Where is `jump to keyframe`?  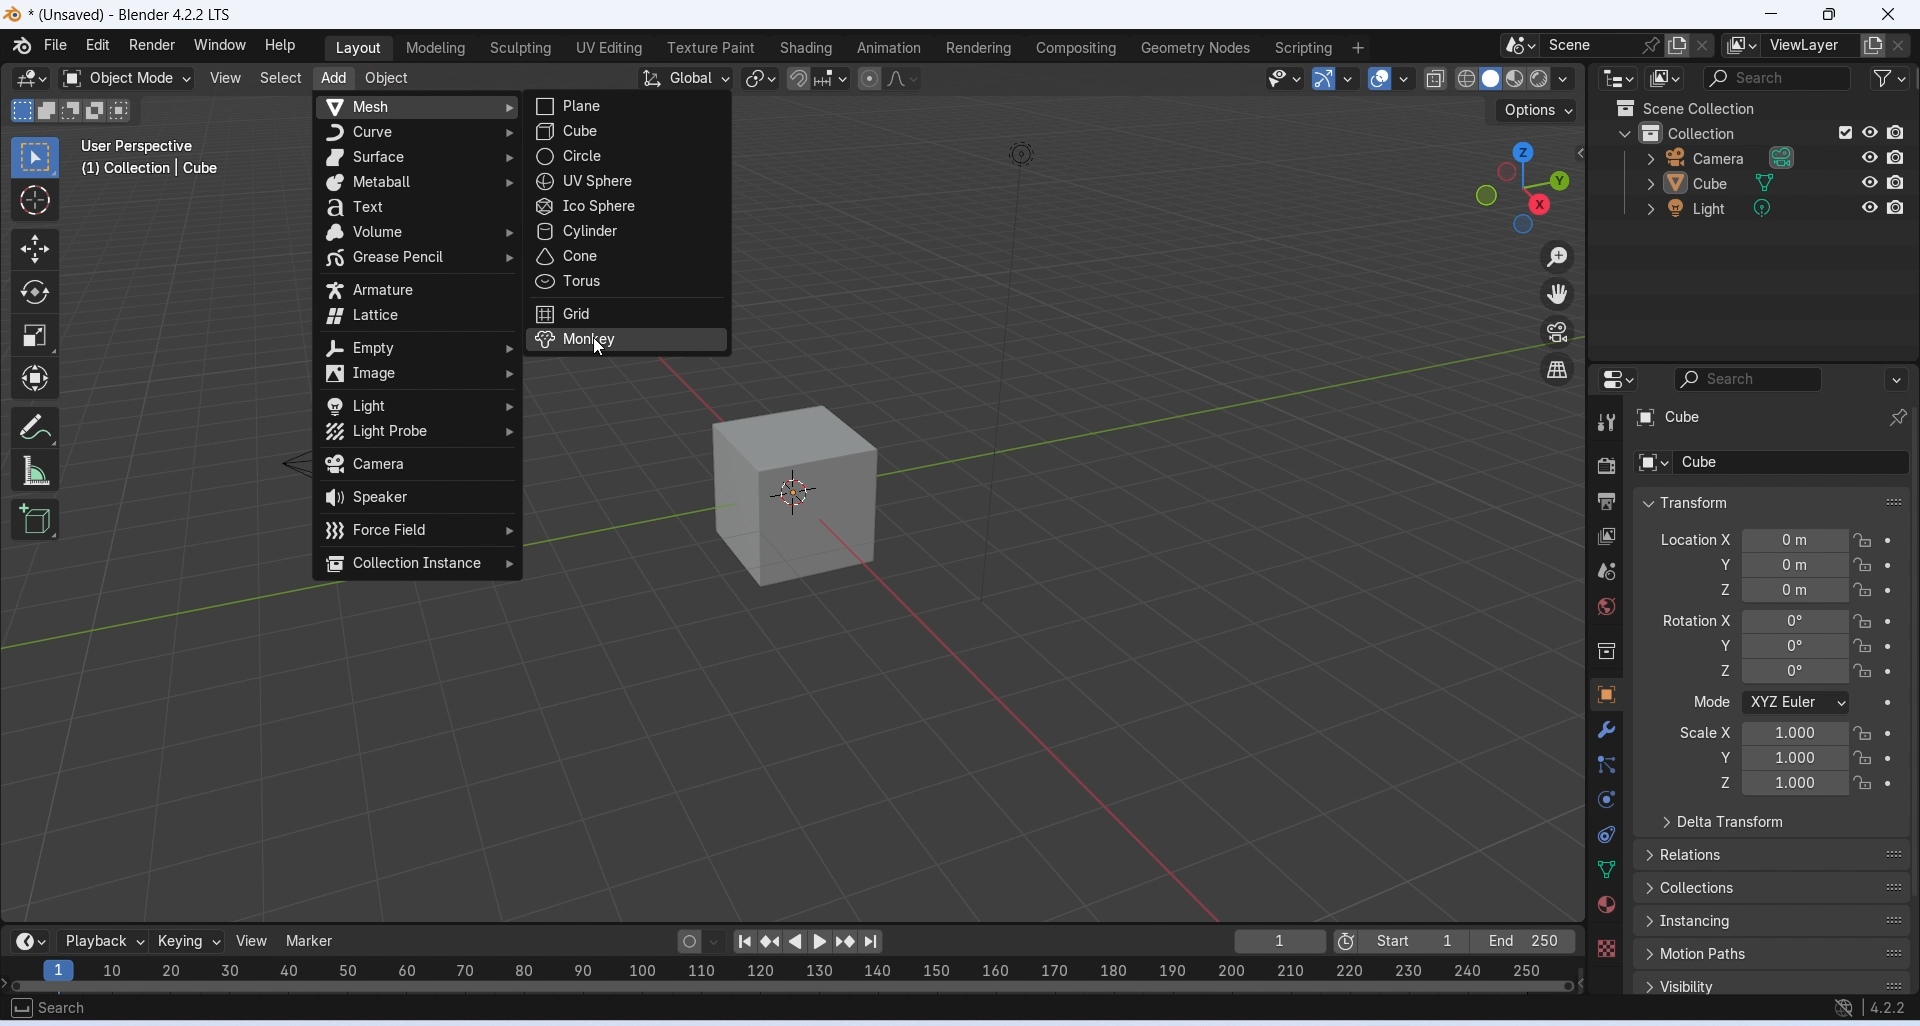 jump to keyframe is located at coordinates (847, 942).